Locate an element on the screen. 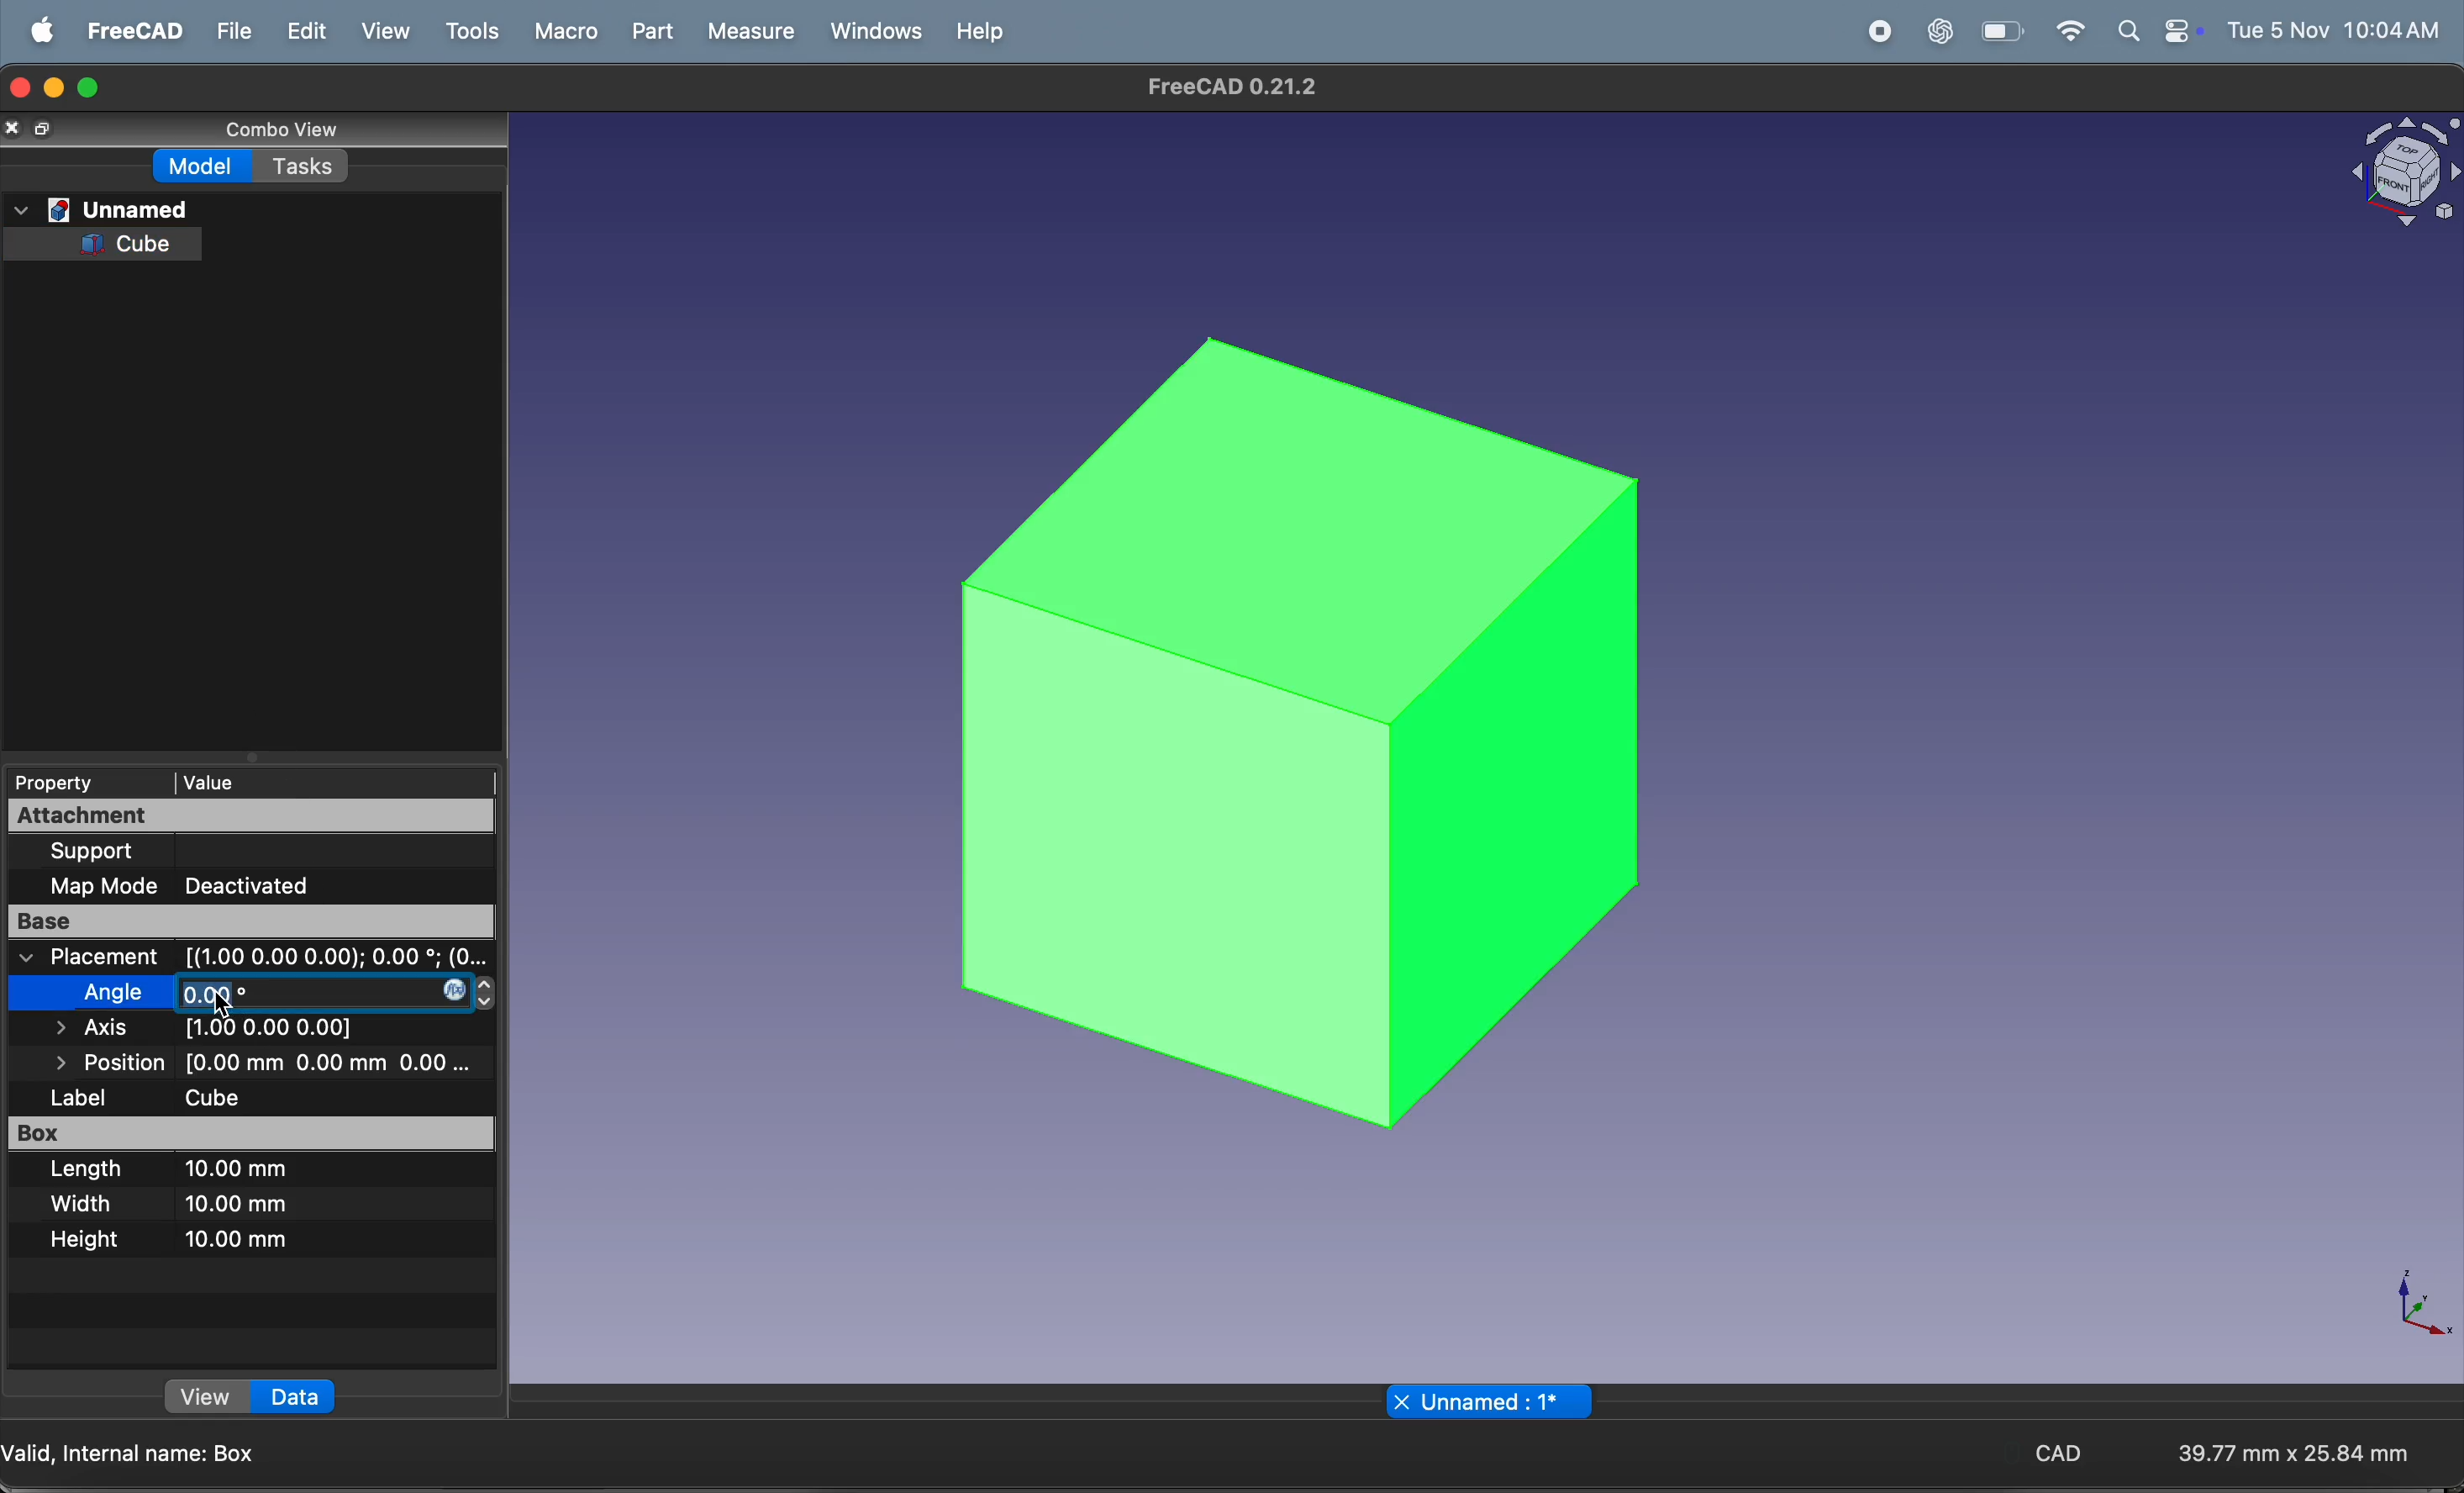 The height and width of the screenshot is (1493, 2464). map mode is located at coordinates (94, 886).